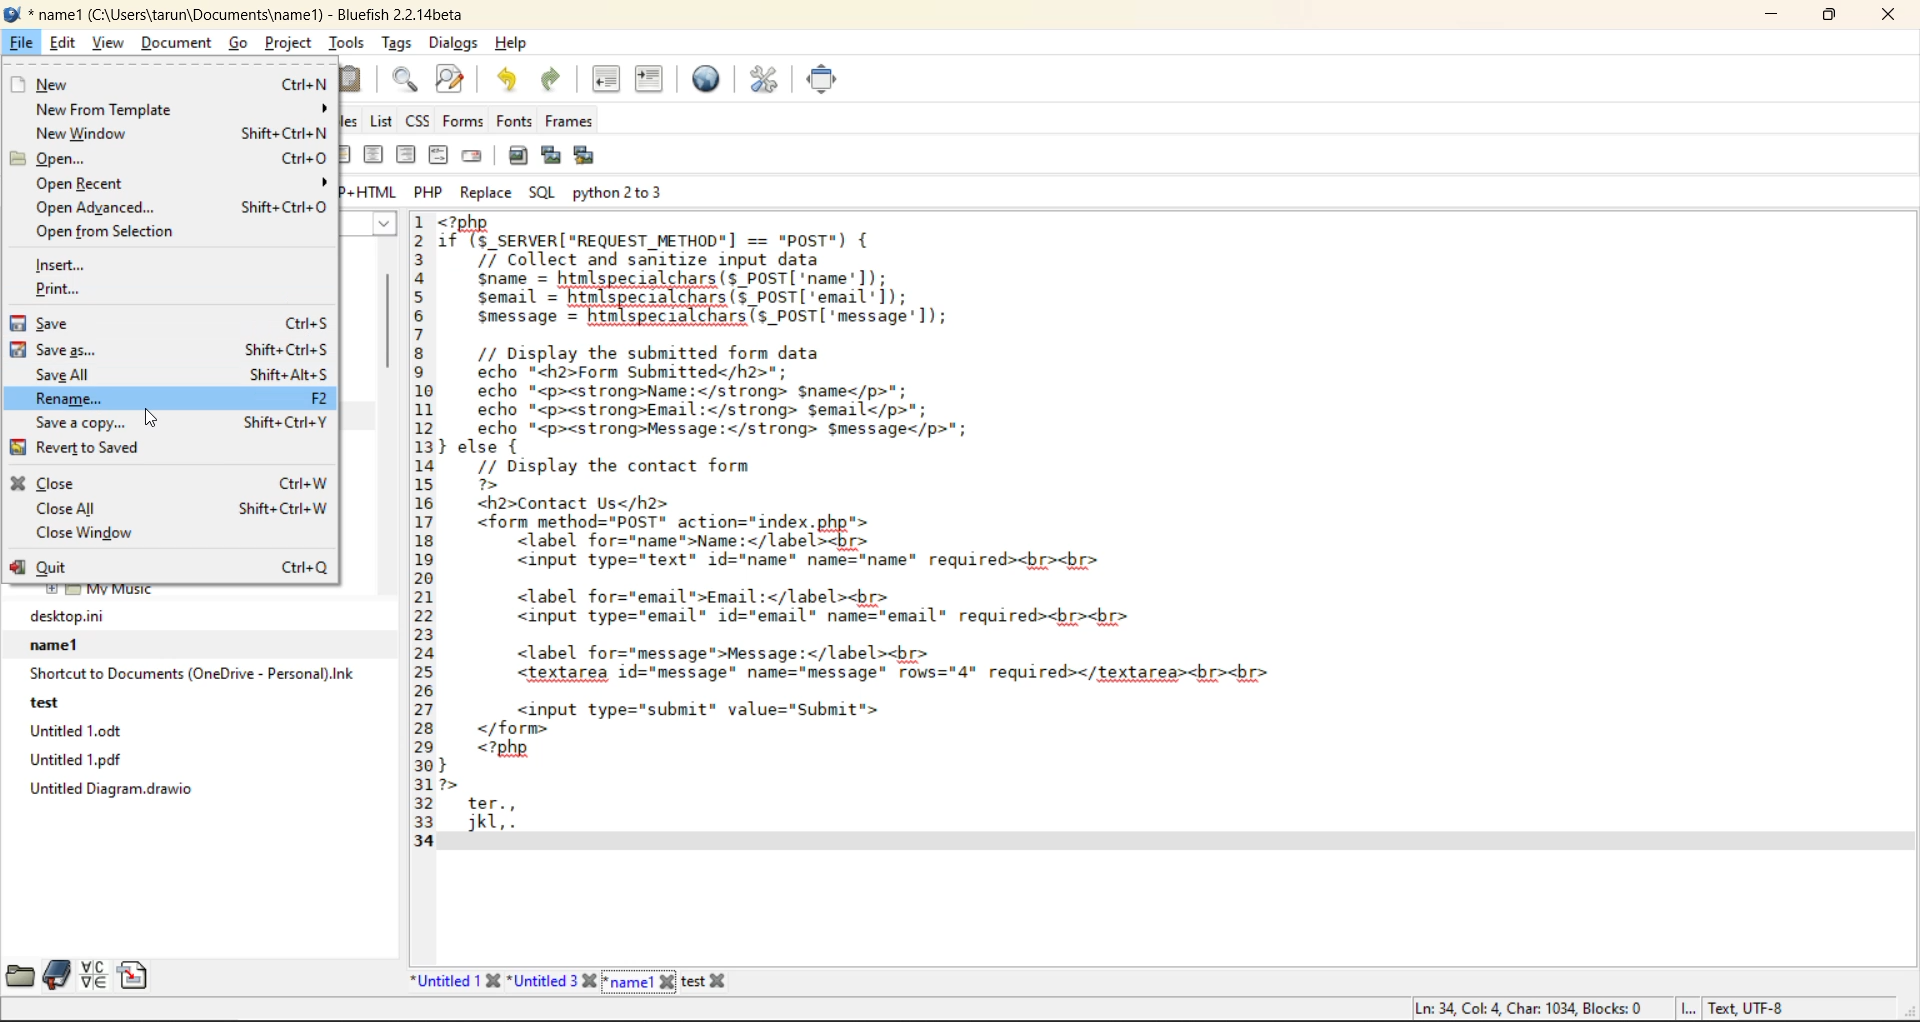  What do you see at coordinates (462, 120) in the screenshot?
I see `forms` at bounding box center [462, 120].